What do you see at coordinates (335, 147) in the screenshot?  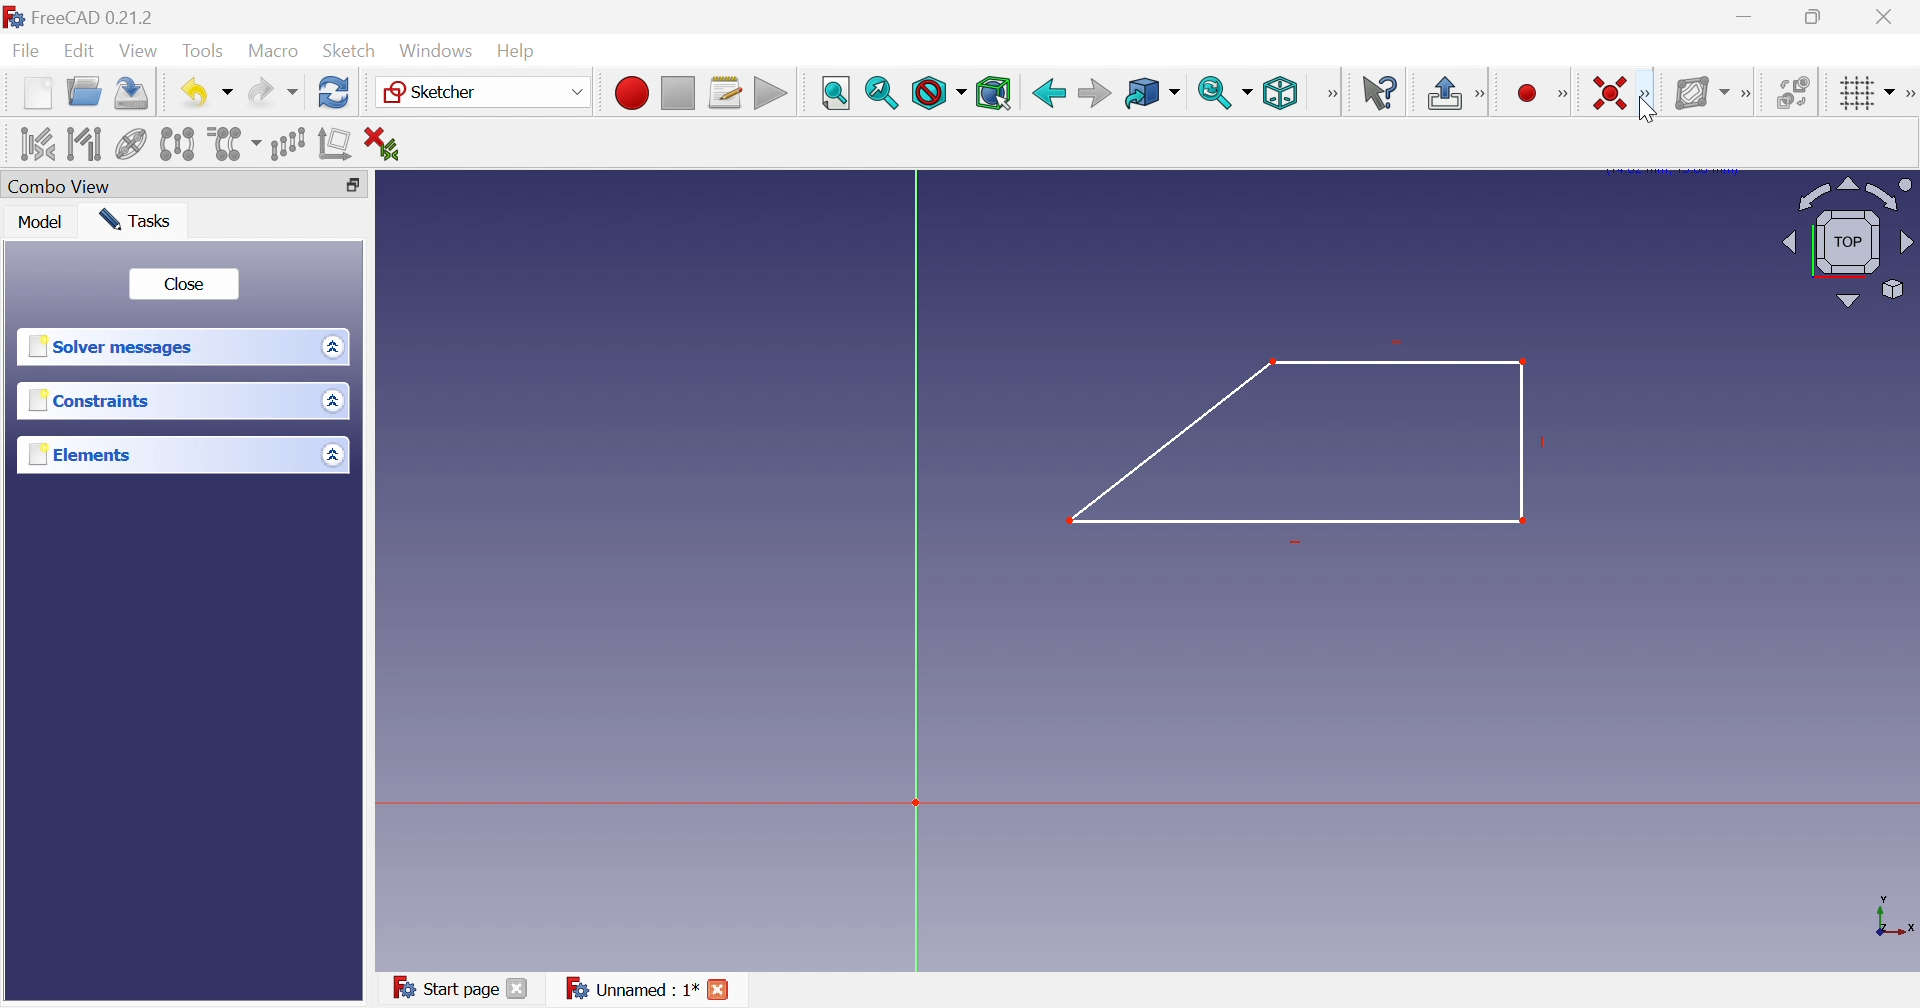 I see `Remove axes alignment` at bounding box center [335, 147].